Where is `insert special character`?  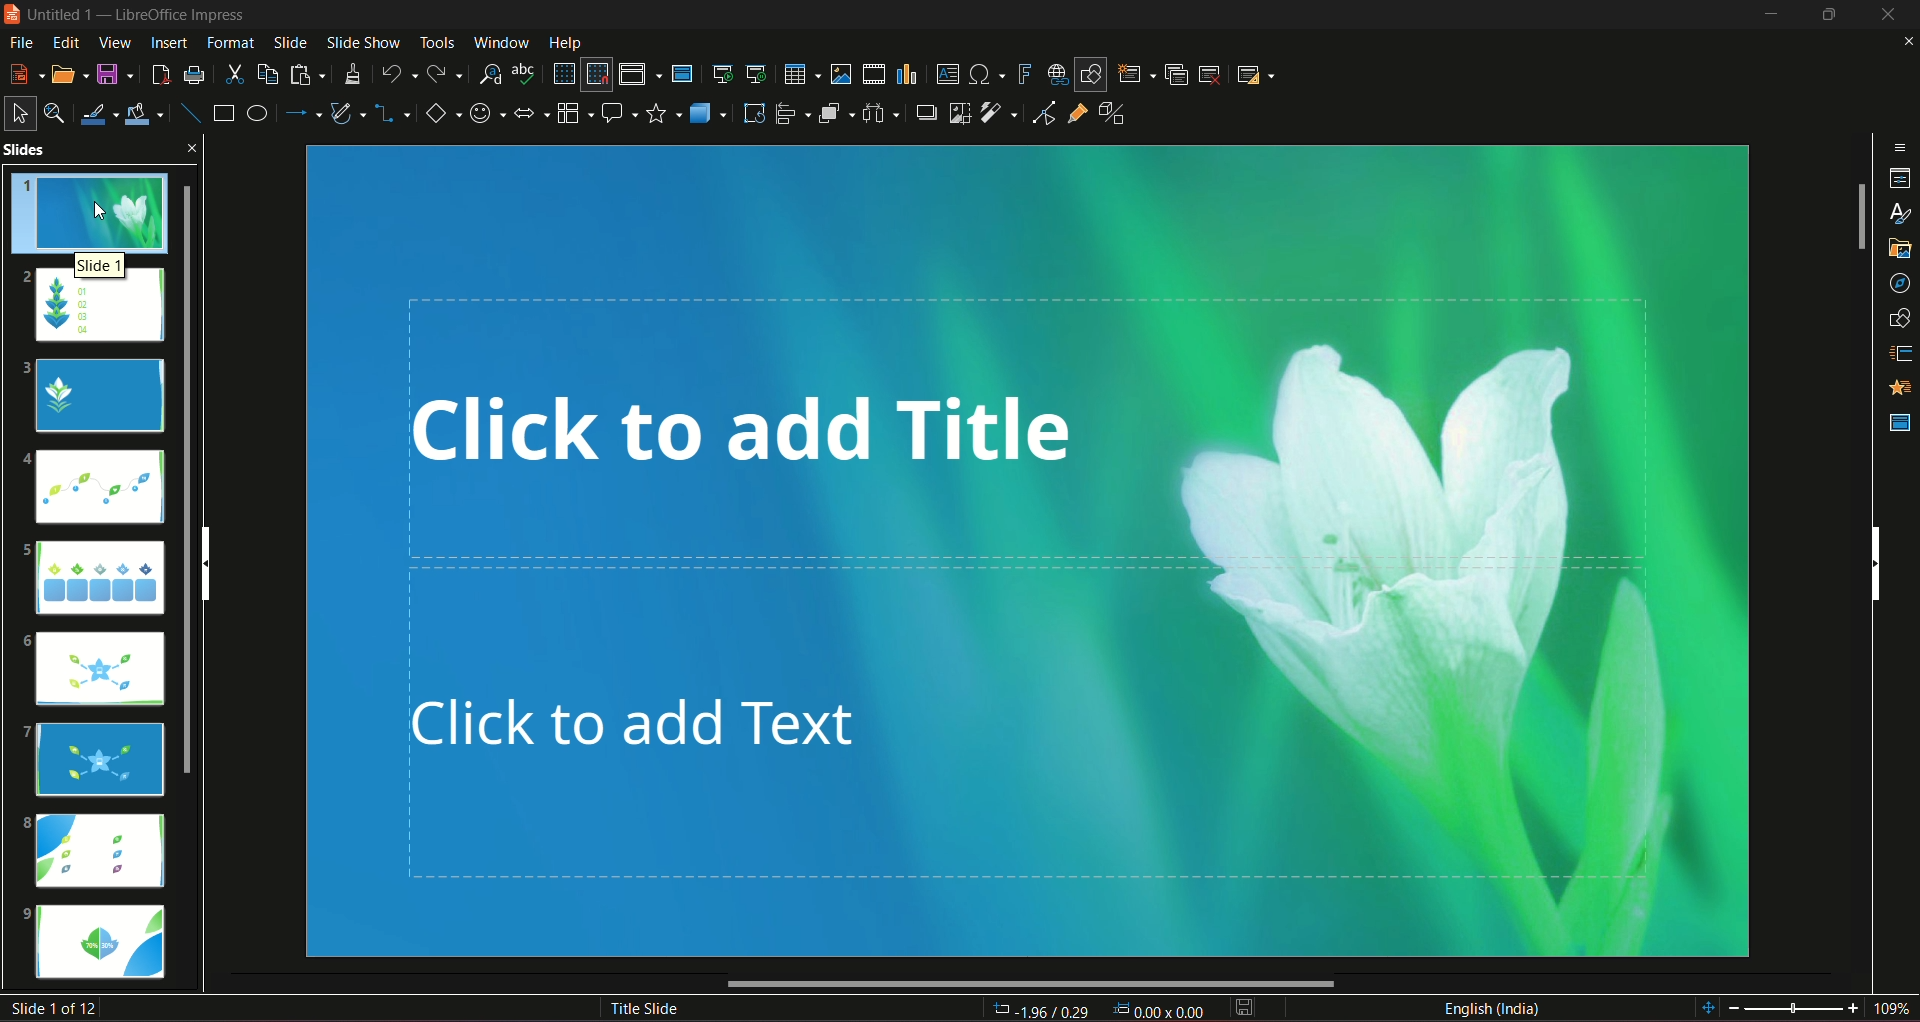 insert special character is located at coordinates (986, 74).